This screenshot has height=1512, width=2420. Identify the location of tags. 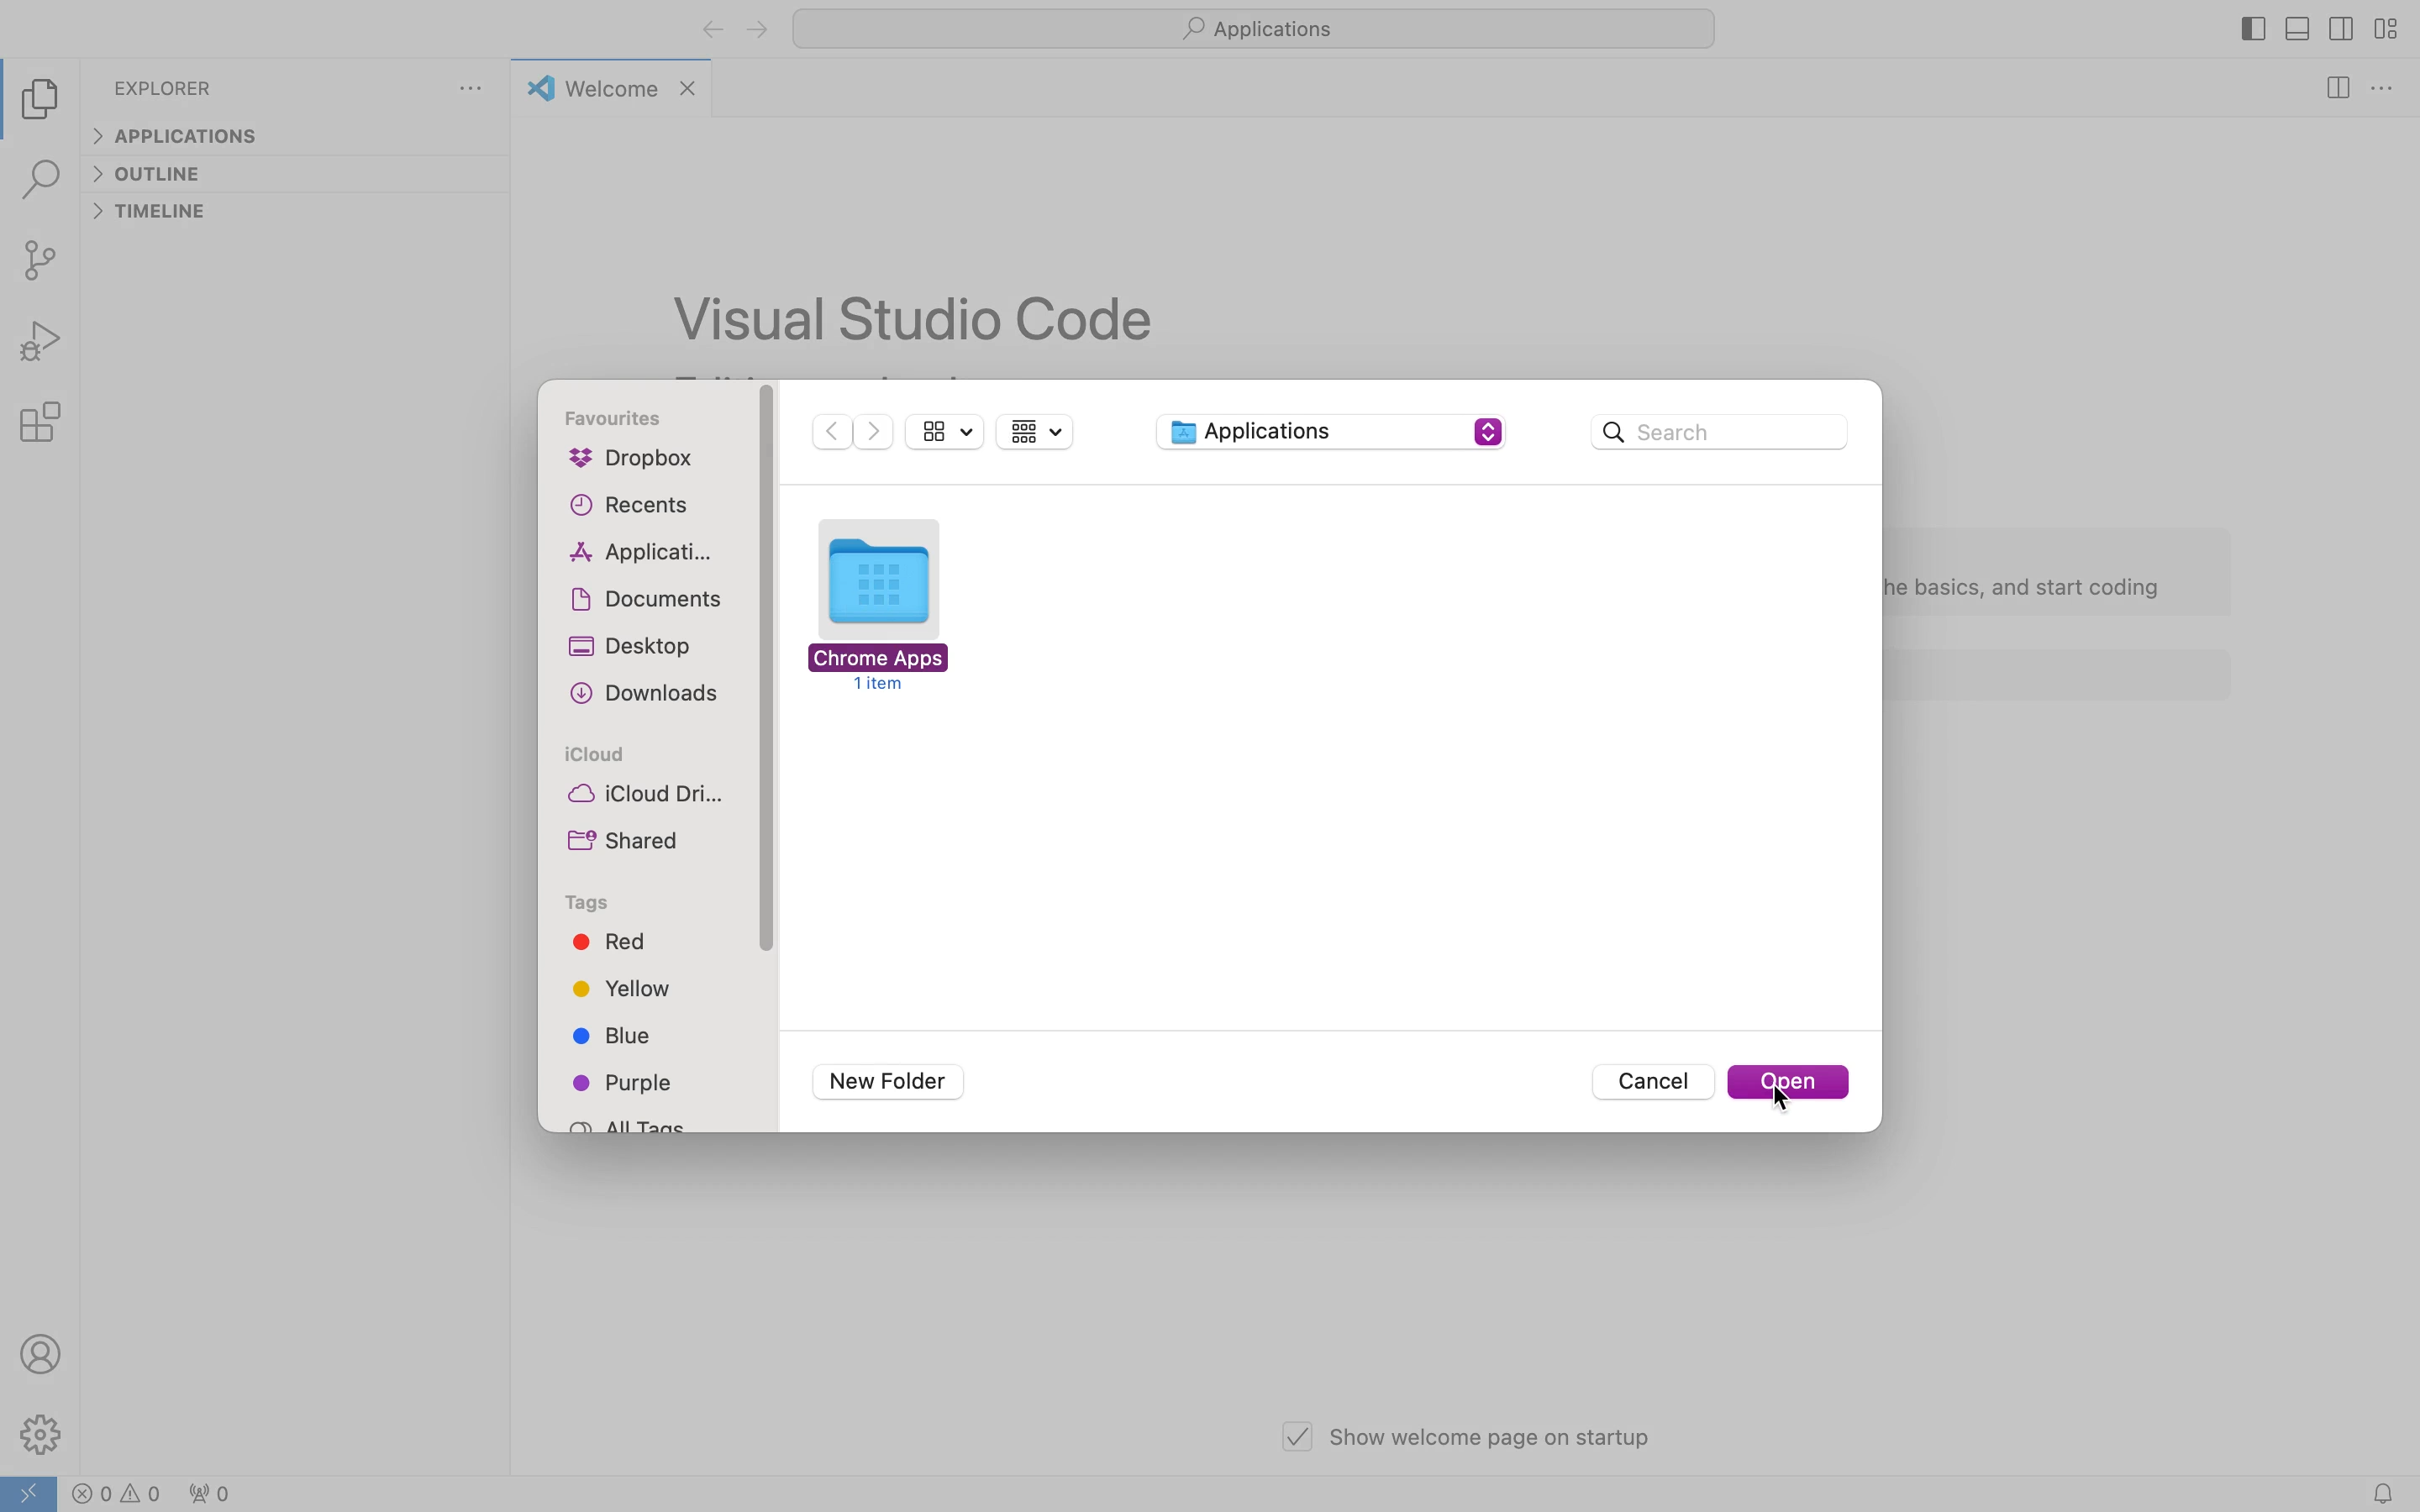
(593, 905).